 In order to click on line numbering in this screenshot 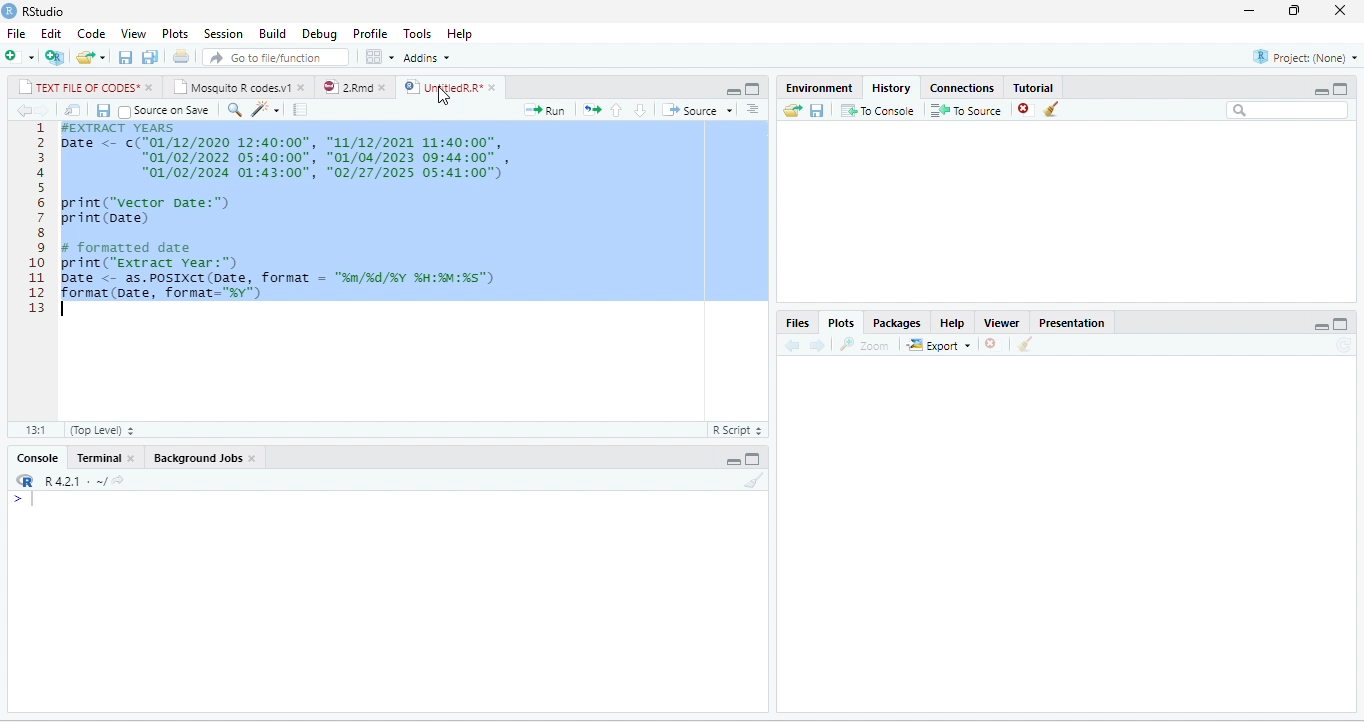, I will do `click(36, 218)`.